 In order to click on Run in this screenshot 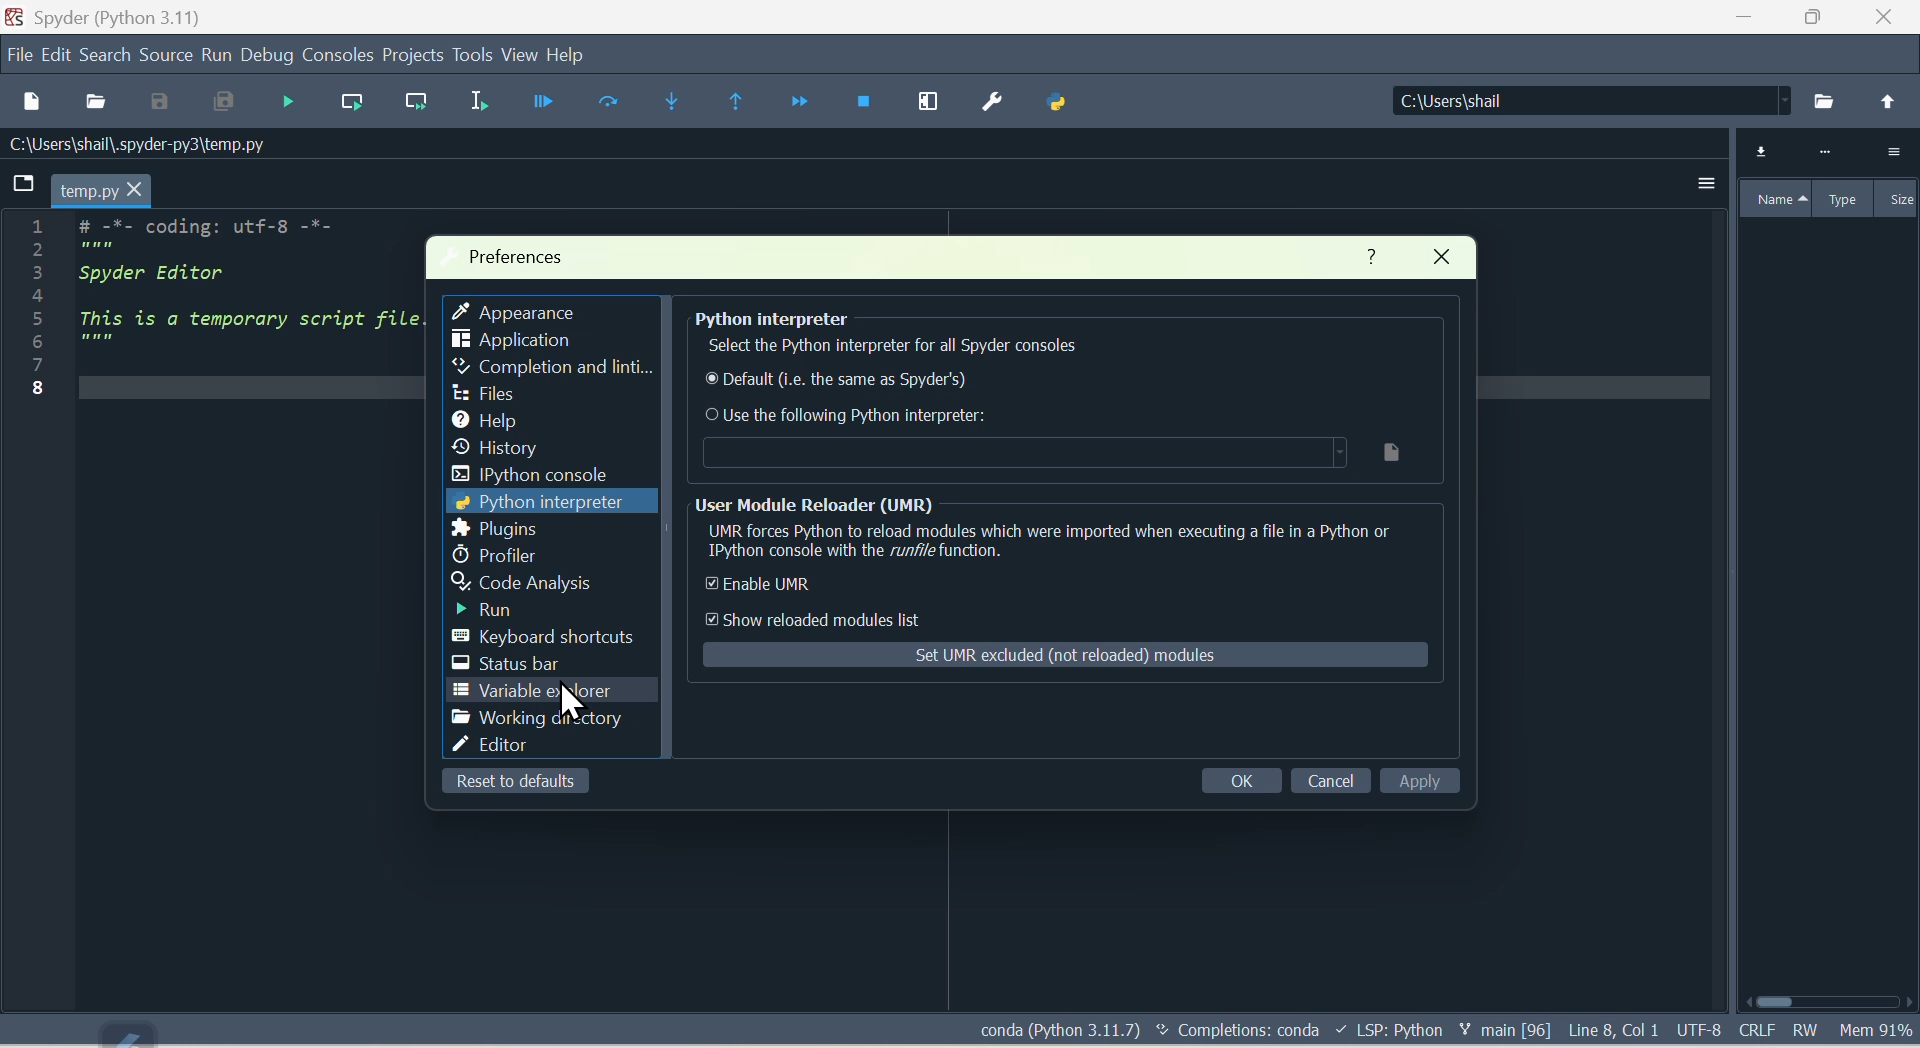, I will do `click(480, 608)`.